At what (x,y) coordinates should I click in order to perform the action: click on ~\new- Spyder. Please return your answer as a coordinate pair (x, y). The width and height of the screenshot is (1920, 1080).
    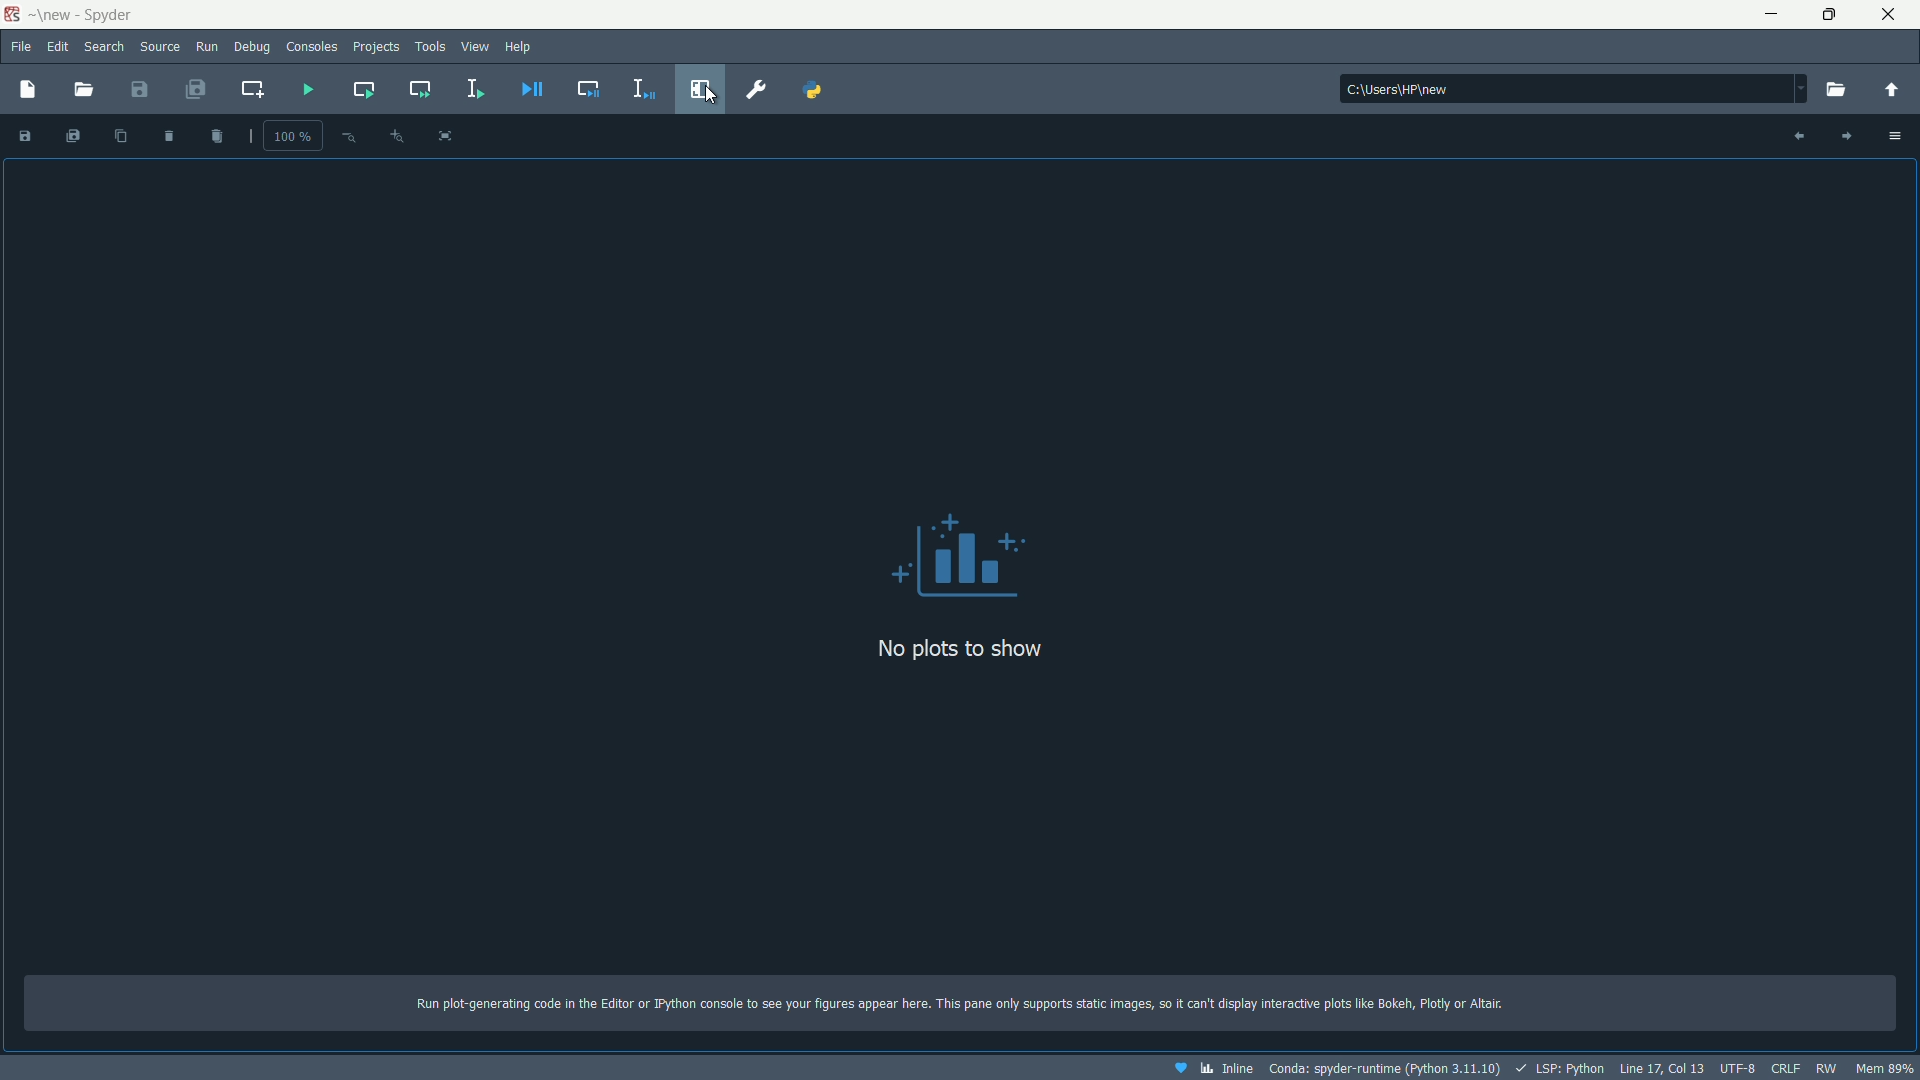
    Looking at the image, I should click on (85, 15).